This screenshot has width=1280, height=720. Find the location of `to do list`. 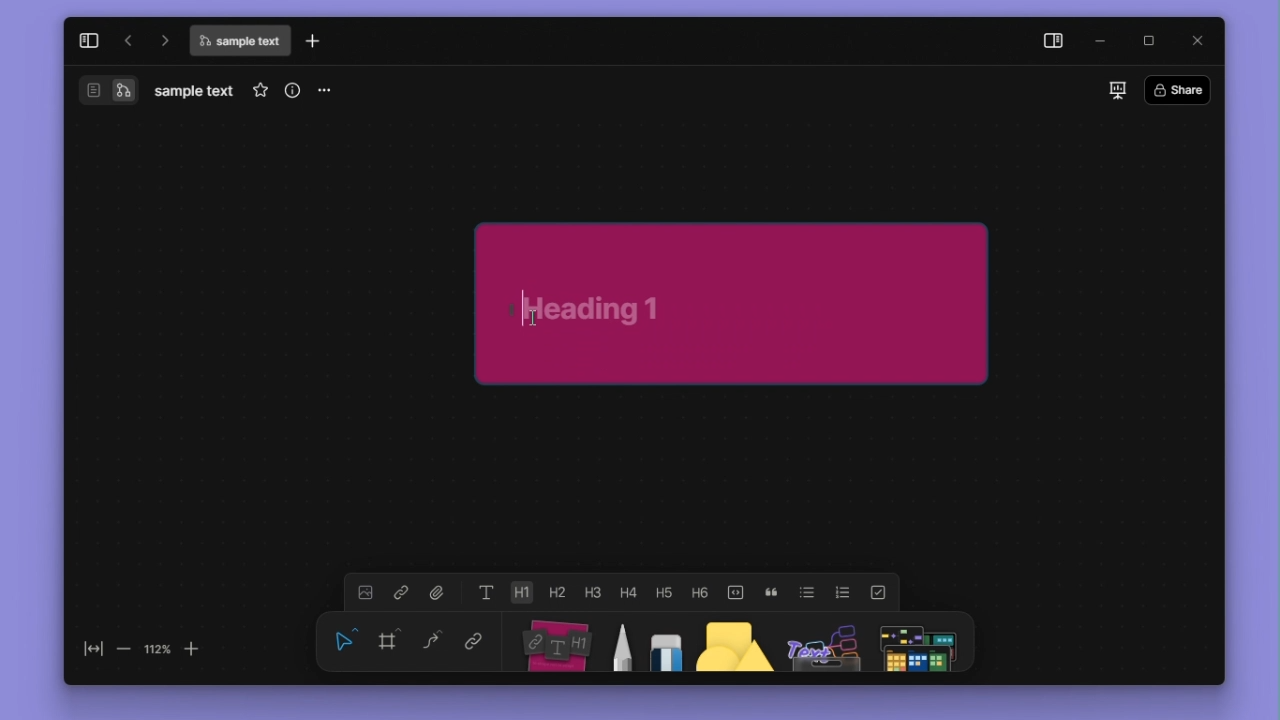

to do list is located at coordinates (878, 593).